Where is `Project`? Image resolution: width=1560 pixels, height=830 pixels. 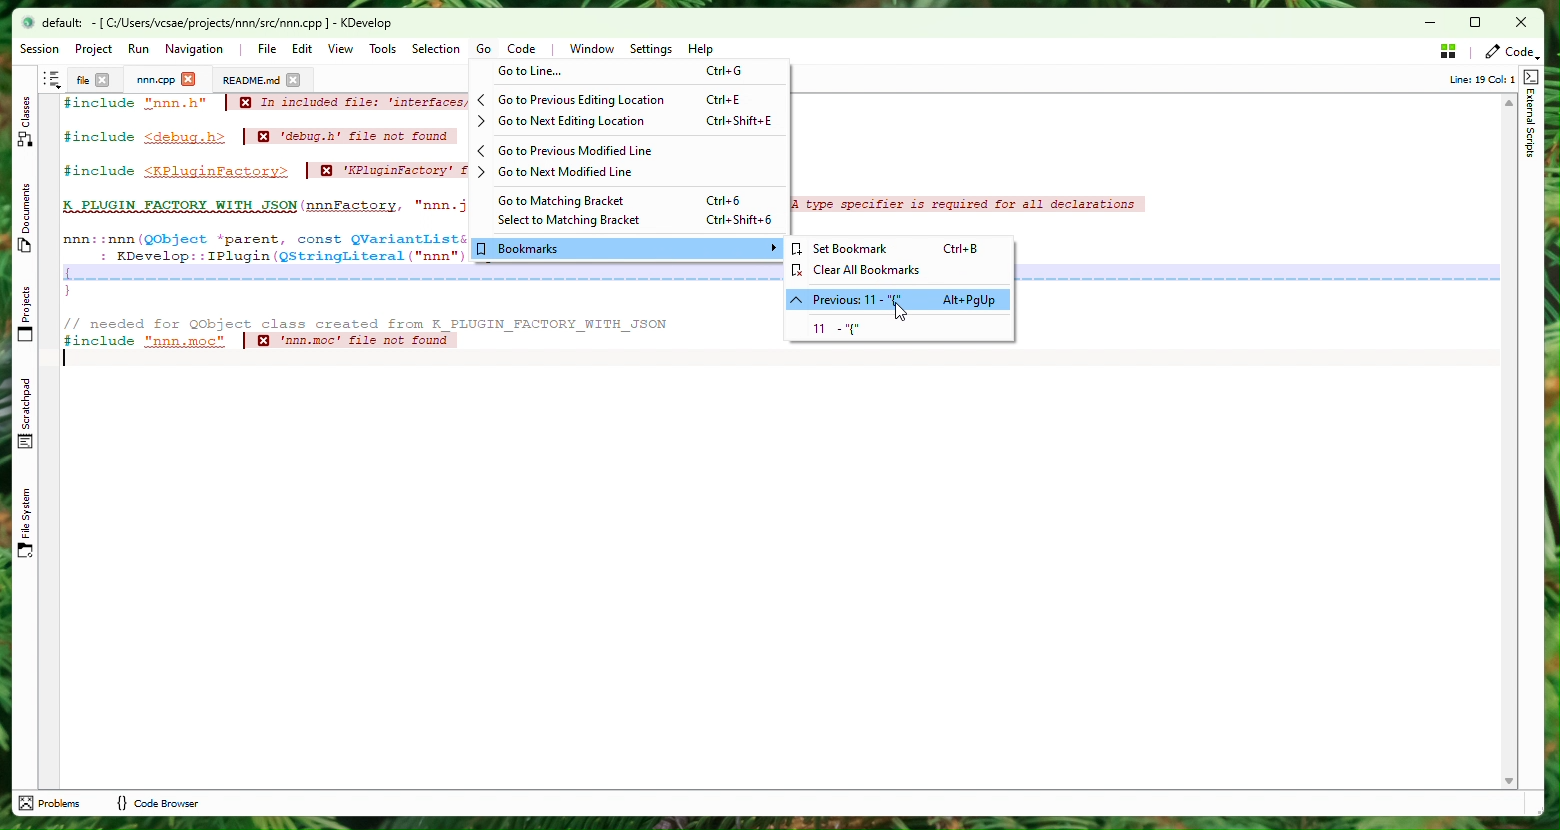 Project is located at coordinates (93, 49).